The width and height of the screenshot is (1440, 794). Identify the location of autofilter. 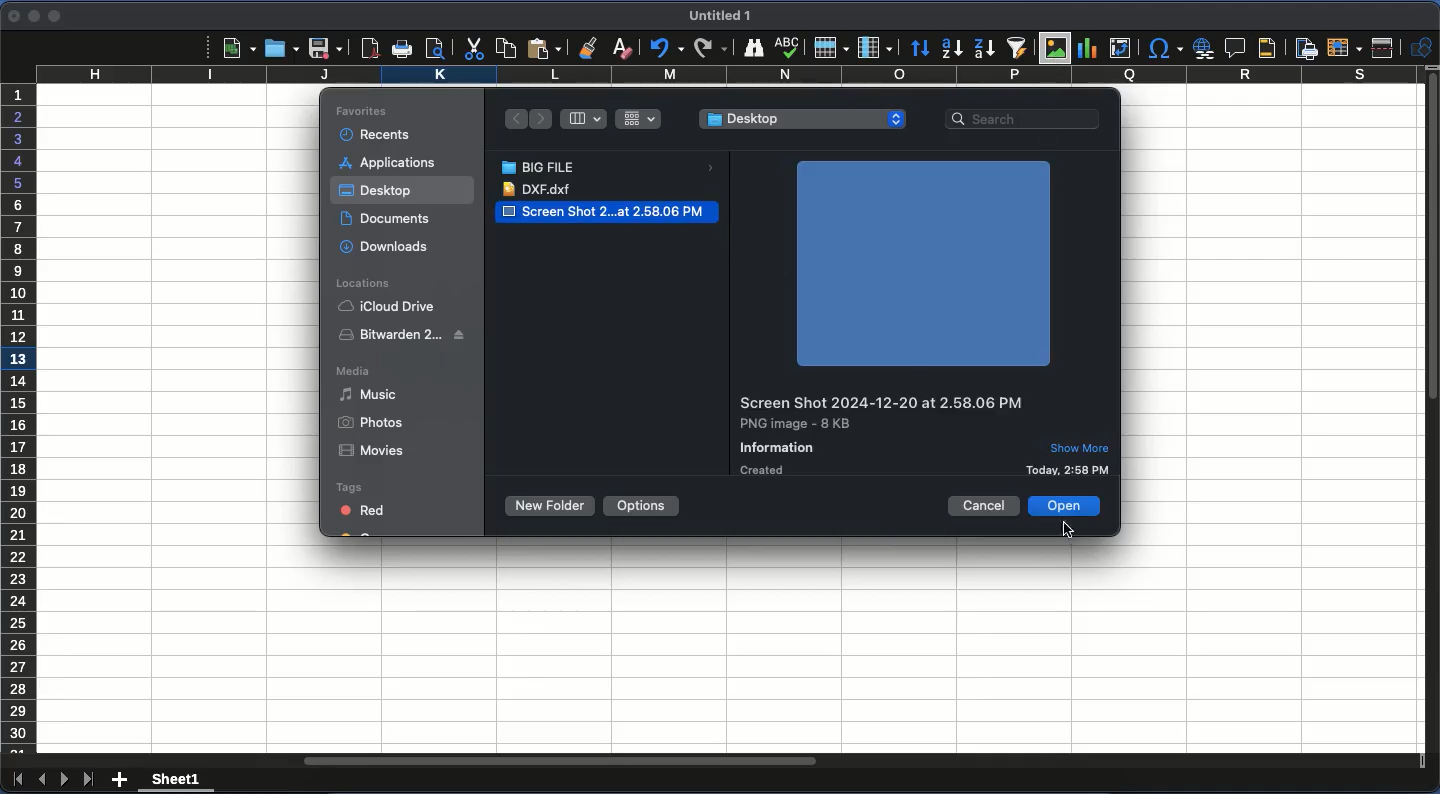
(1016, 49).